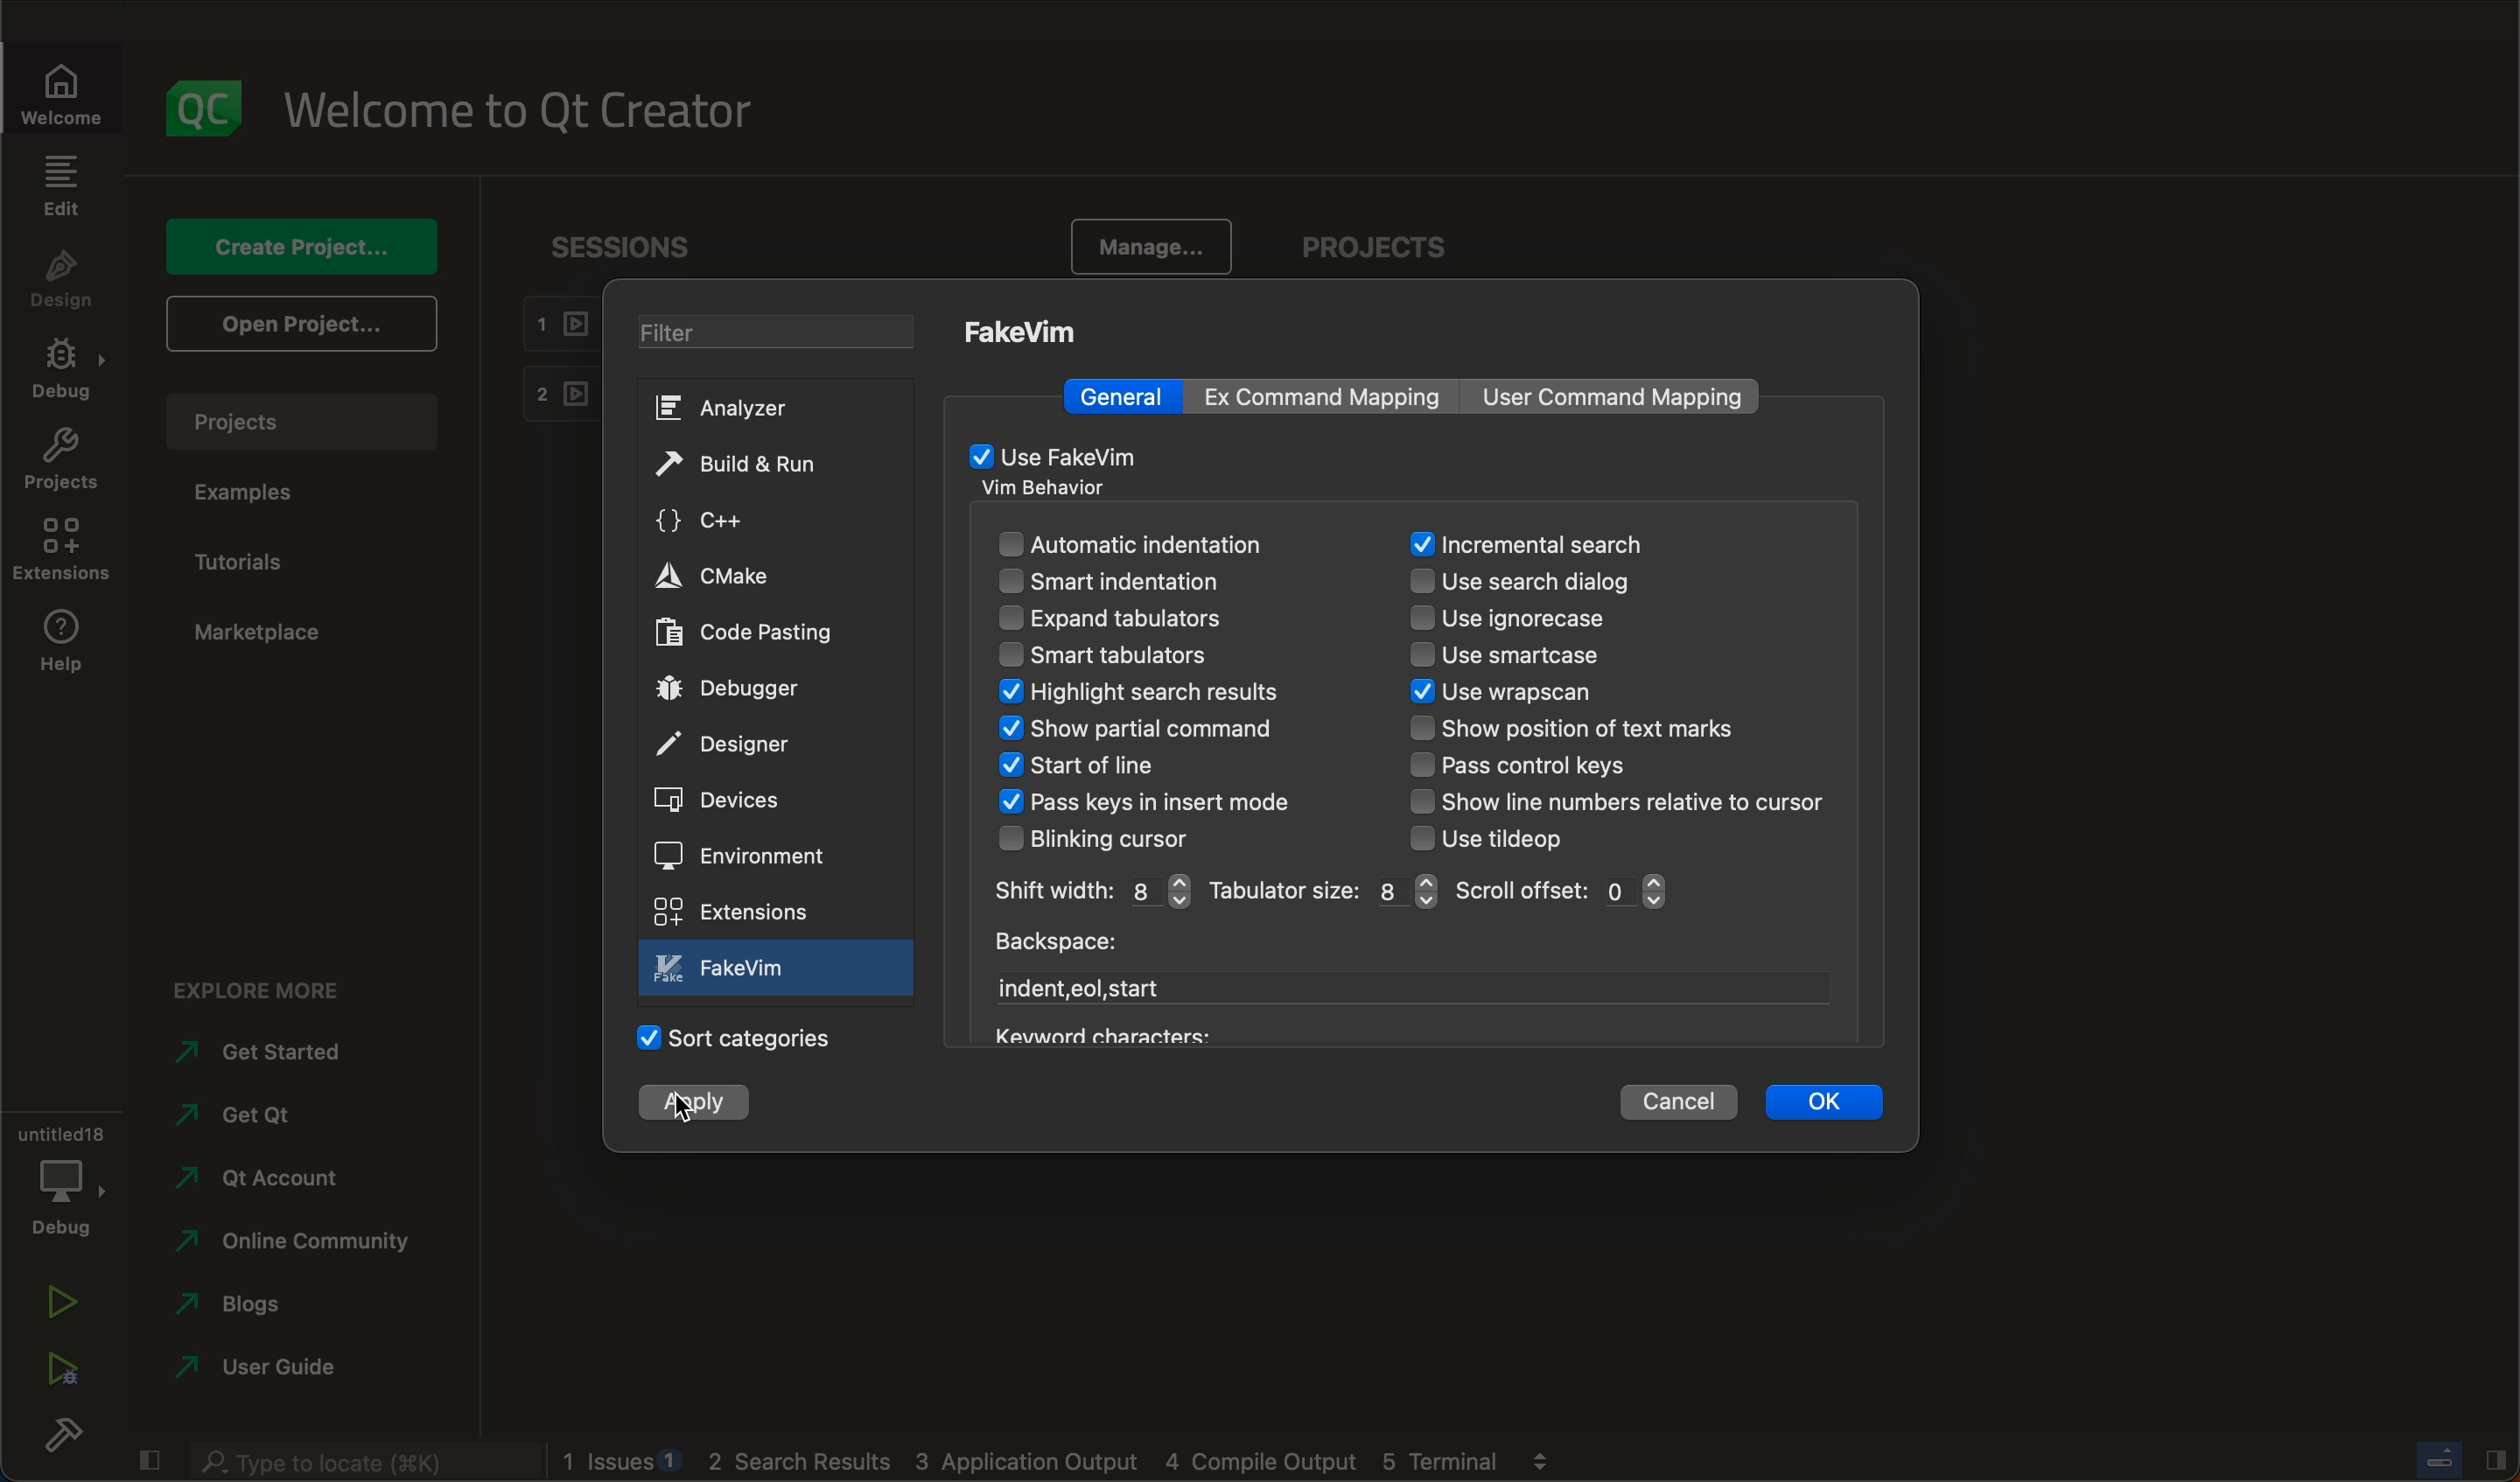  I want to click on wrapscan, so click(1541, 694).